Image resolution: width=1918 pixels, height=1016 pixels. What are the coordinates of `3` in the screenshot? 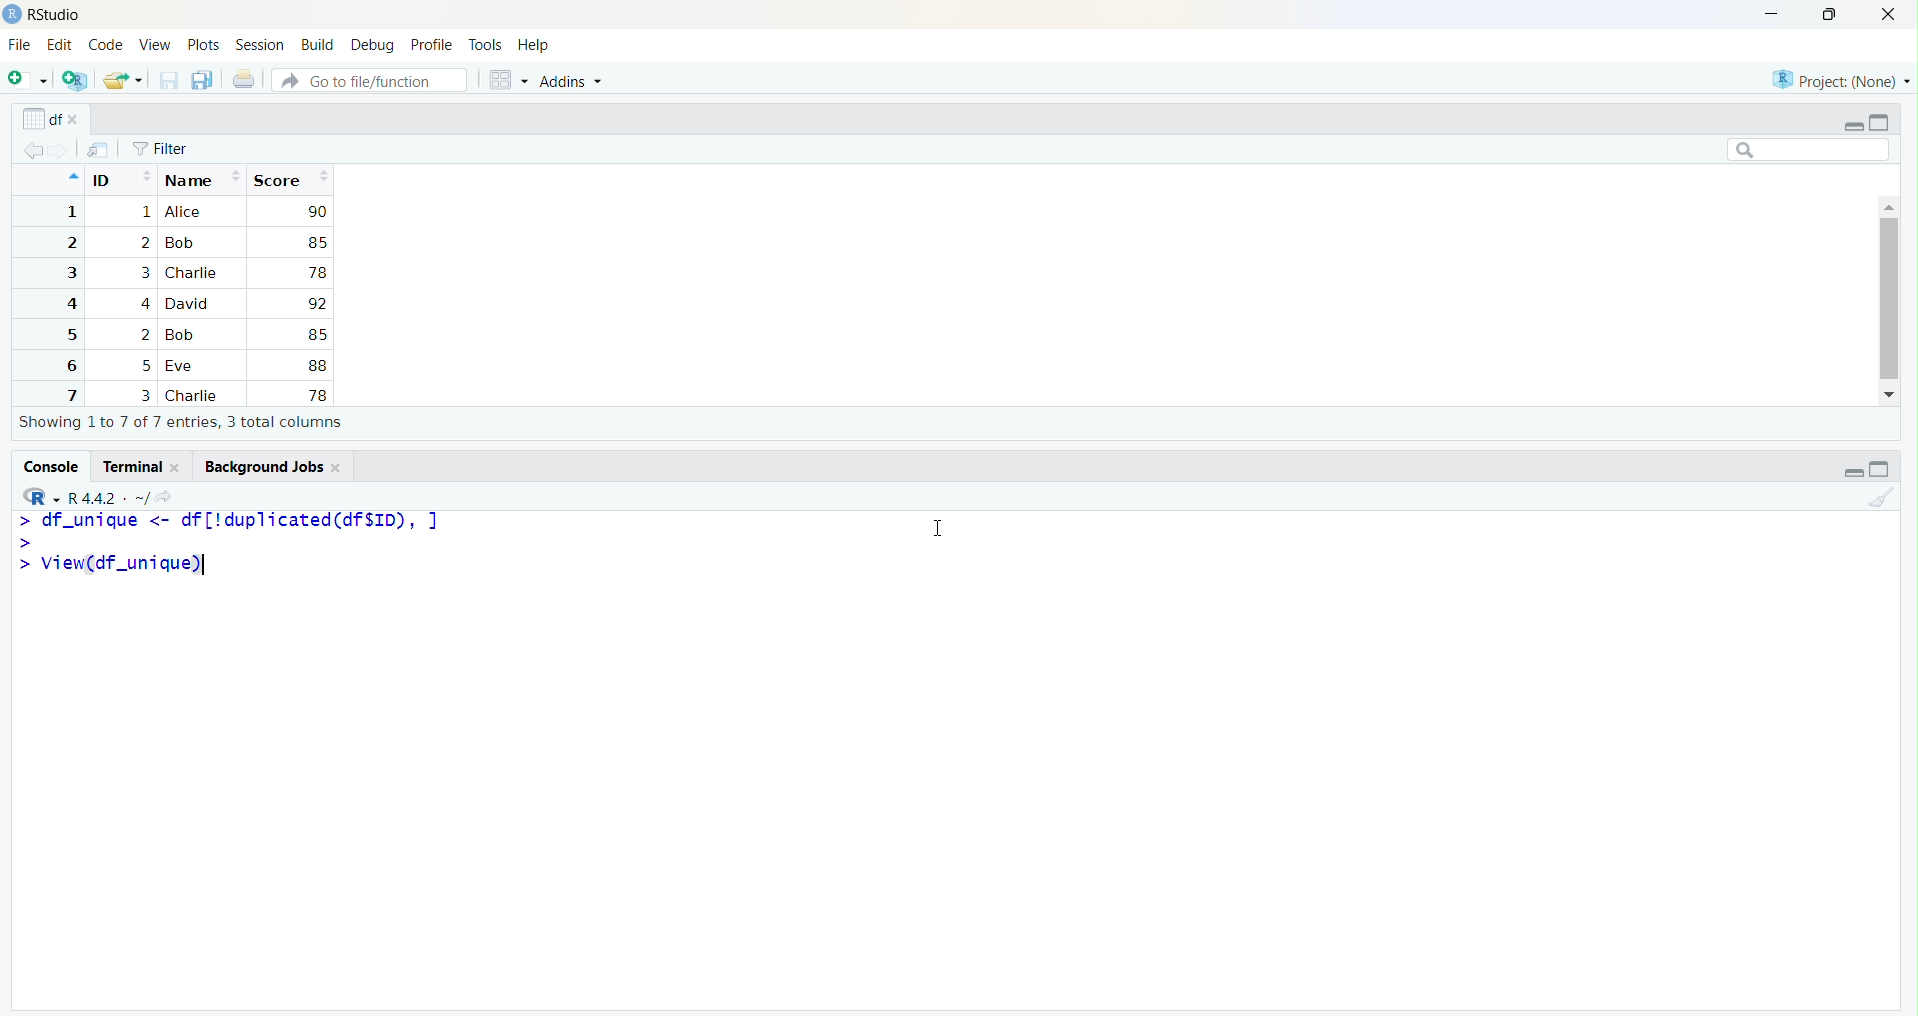 It's located at (142, 273).